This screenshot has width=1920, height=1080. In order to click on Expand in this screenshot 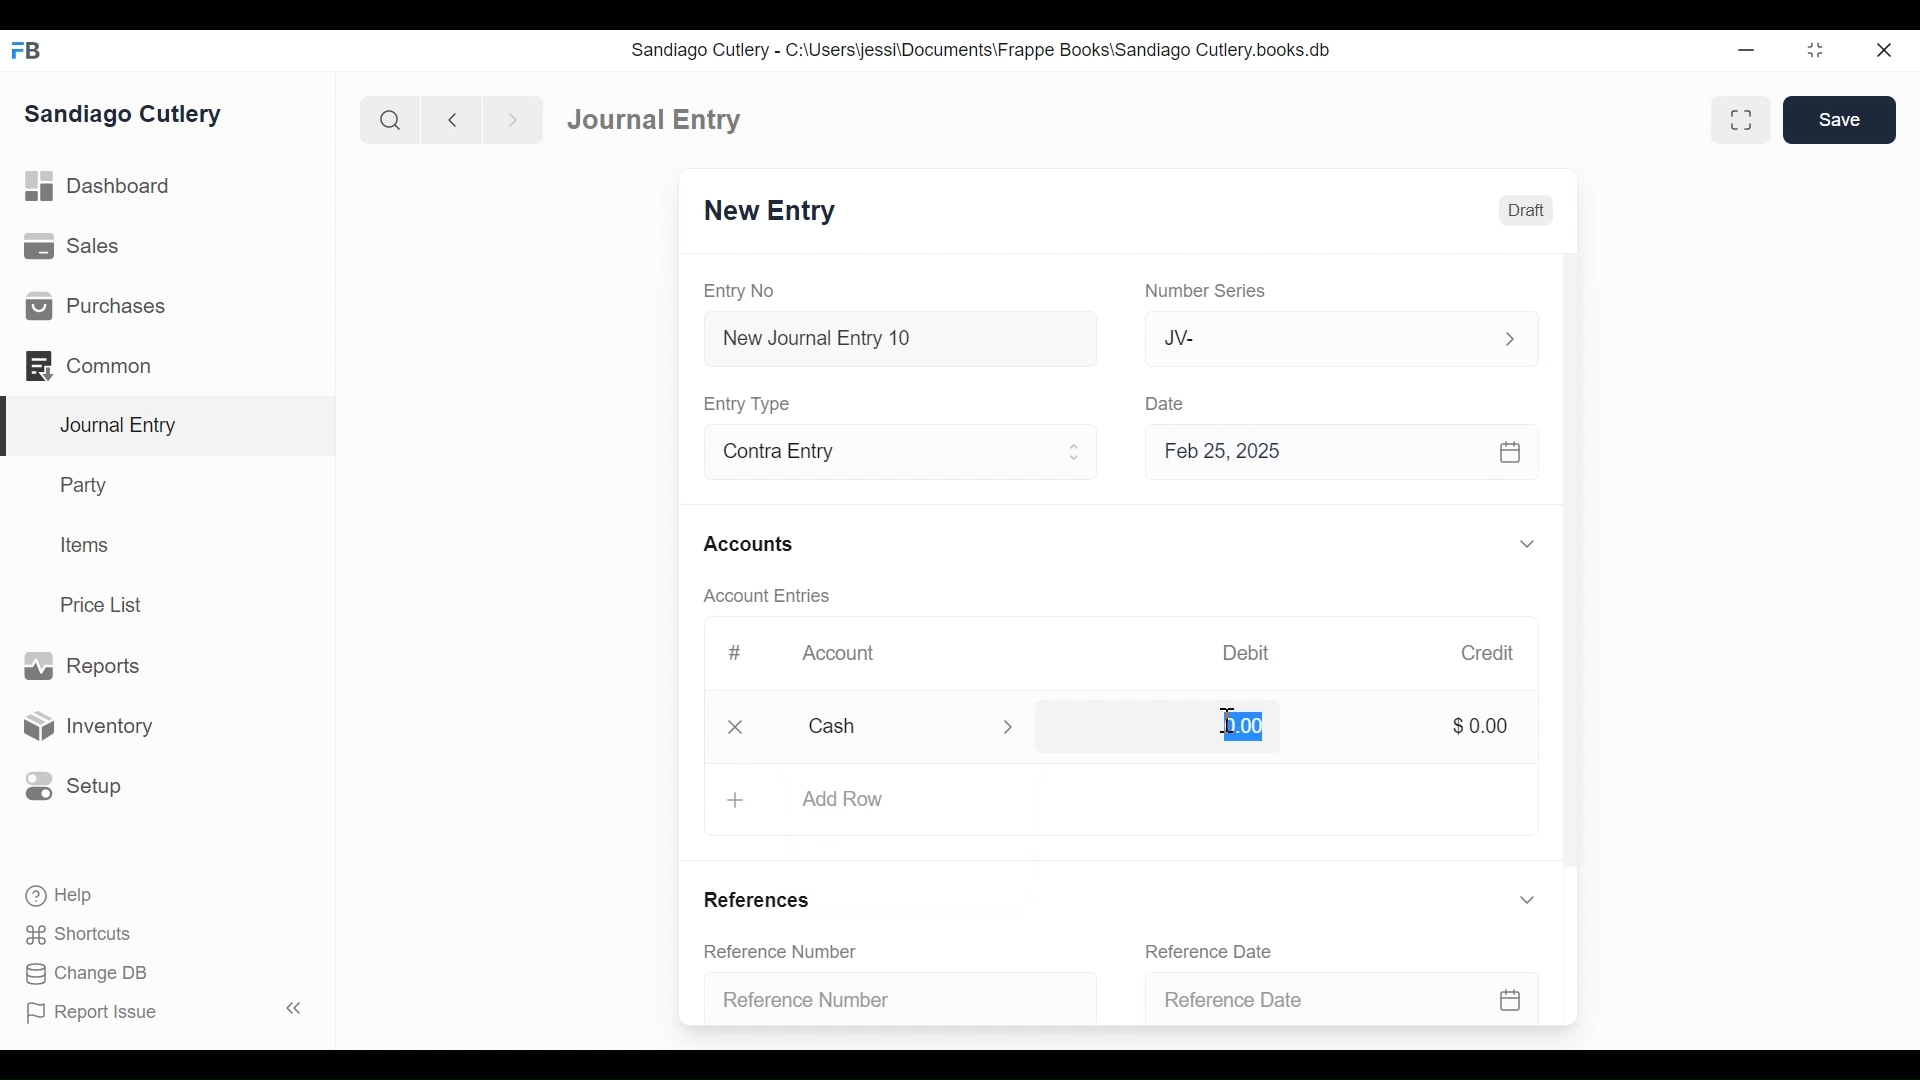, I will do `click(1014, 728)`.